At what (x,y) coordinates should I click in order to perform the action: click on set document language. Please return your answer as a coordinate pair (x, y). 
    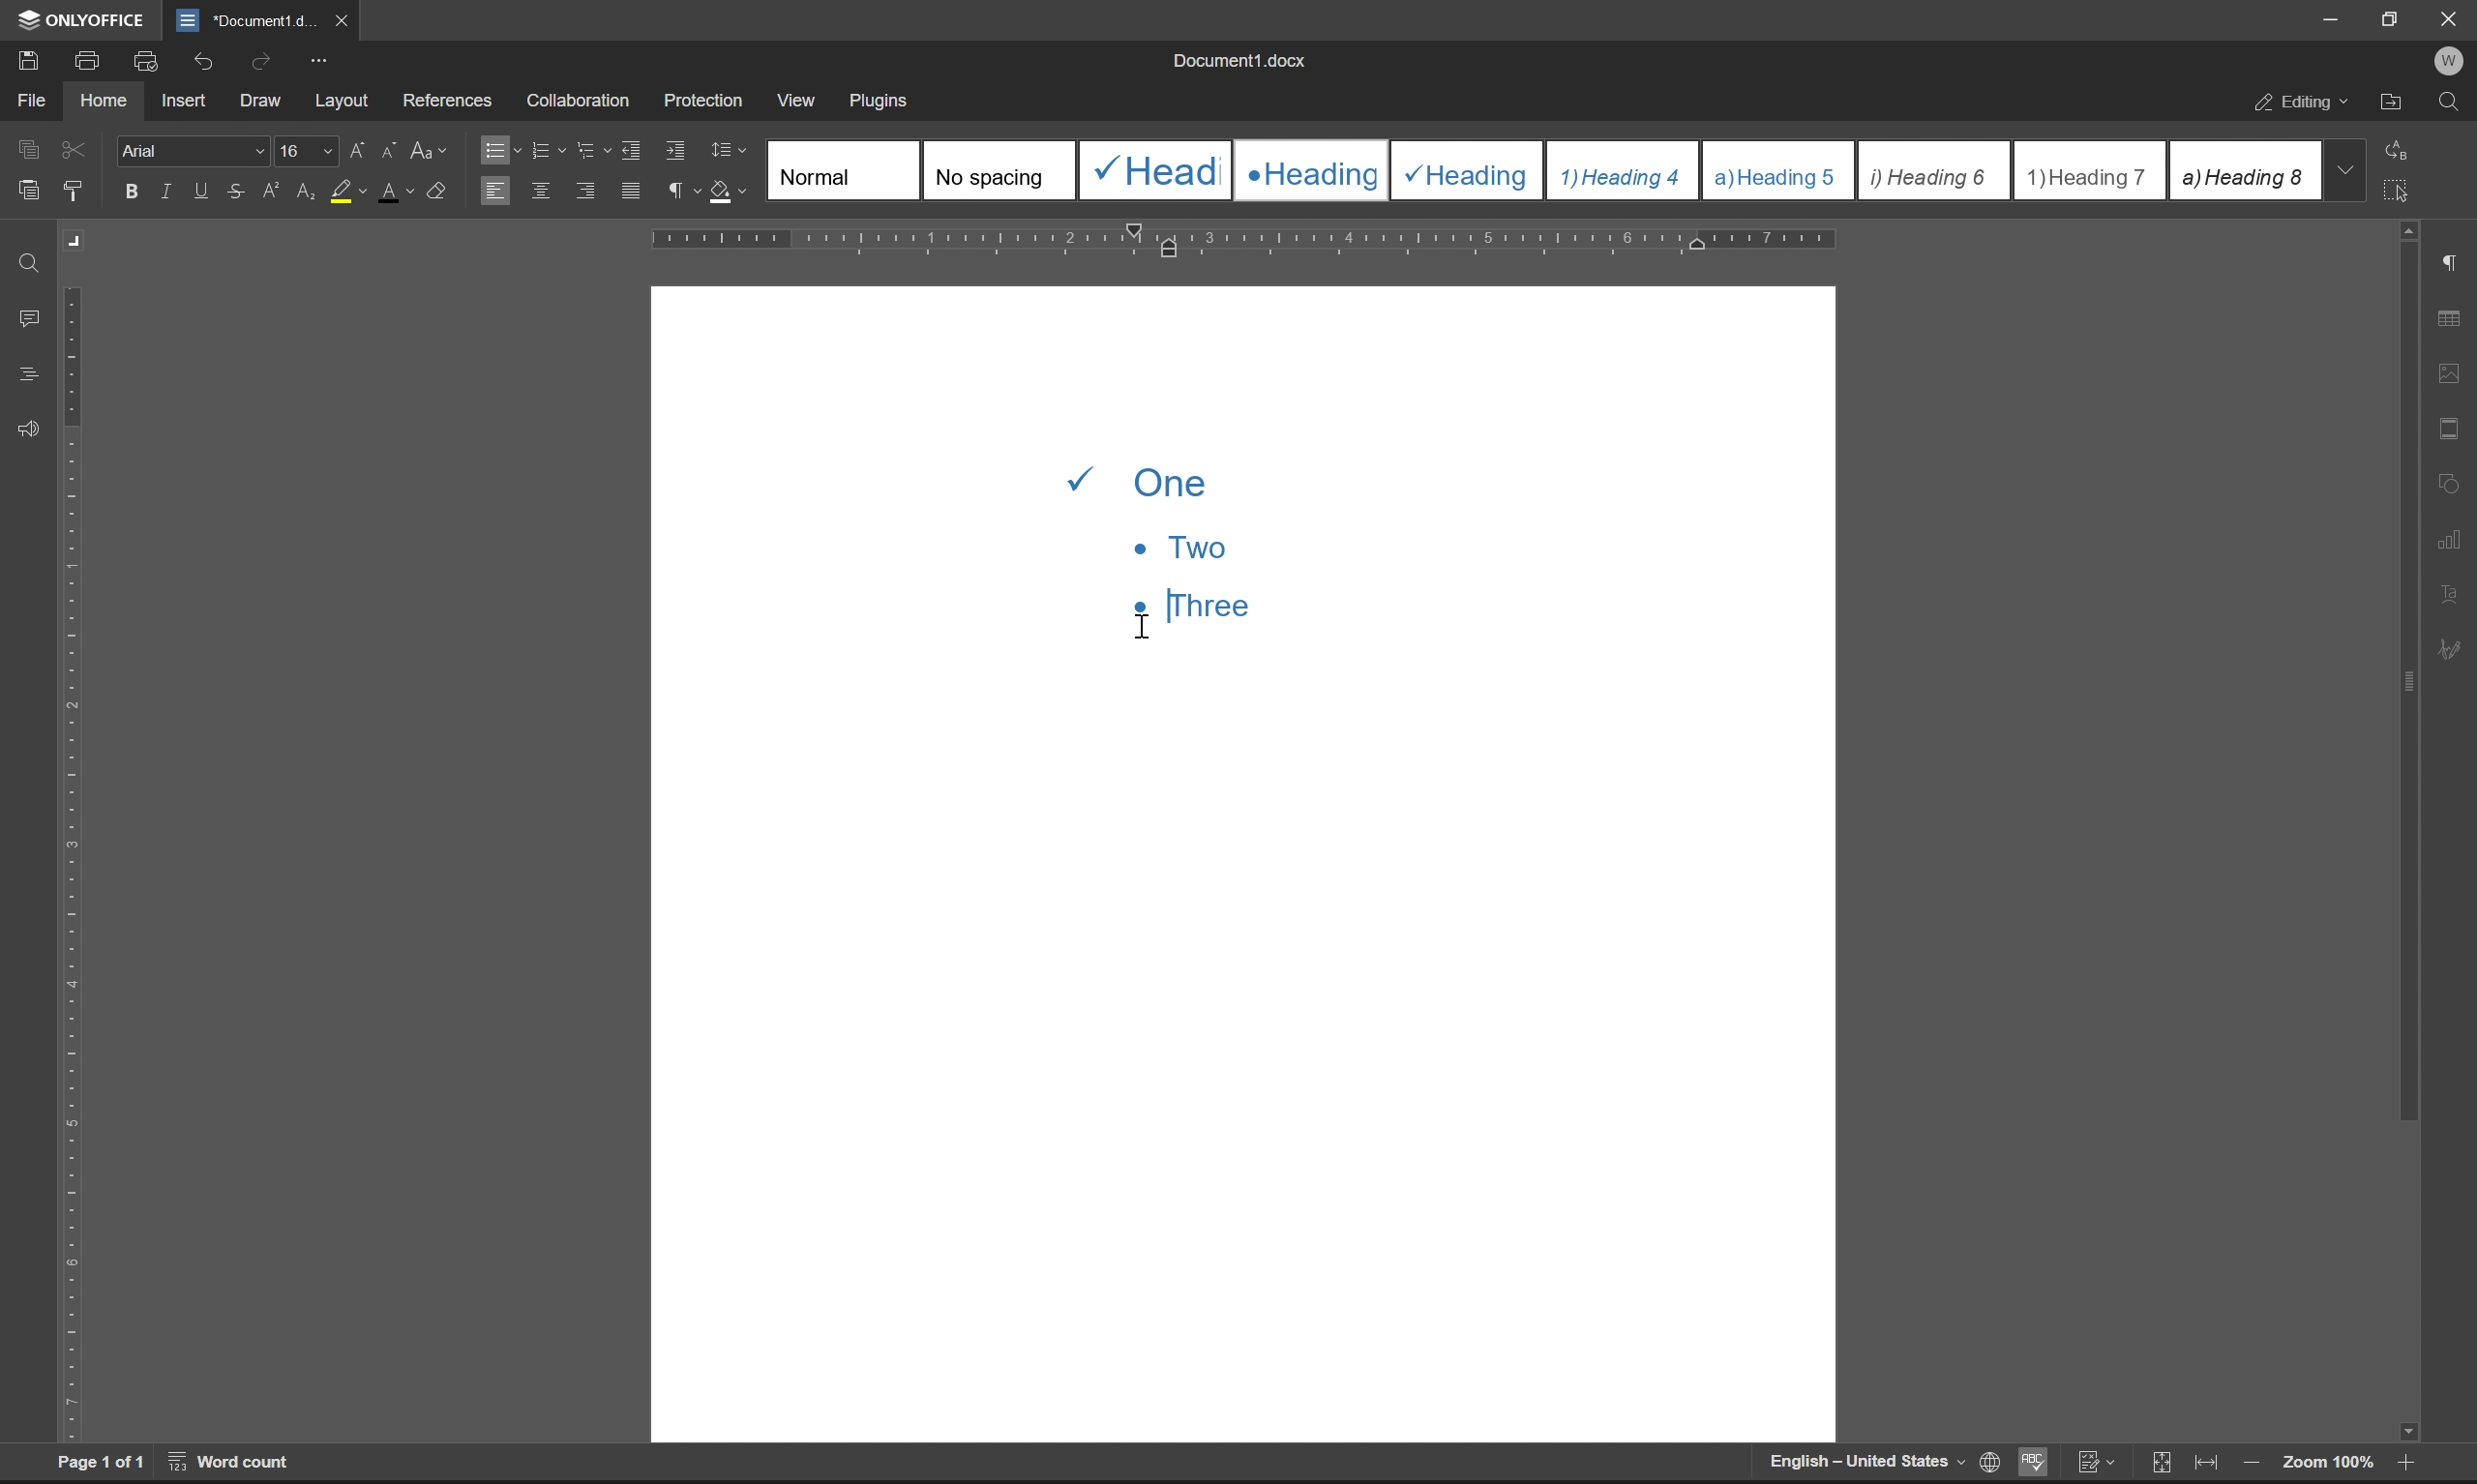
    Looking at the image, I should click on (1986, 1462).